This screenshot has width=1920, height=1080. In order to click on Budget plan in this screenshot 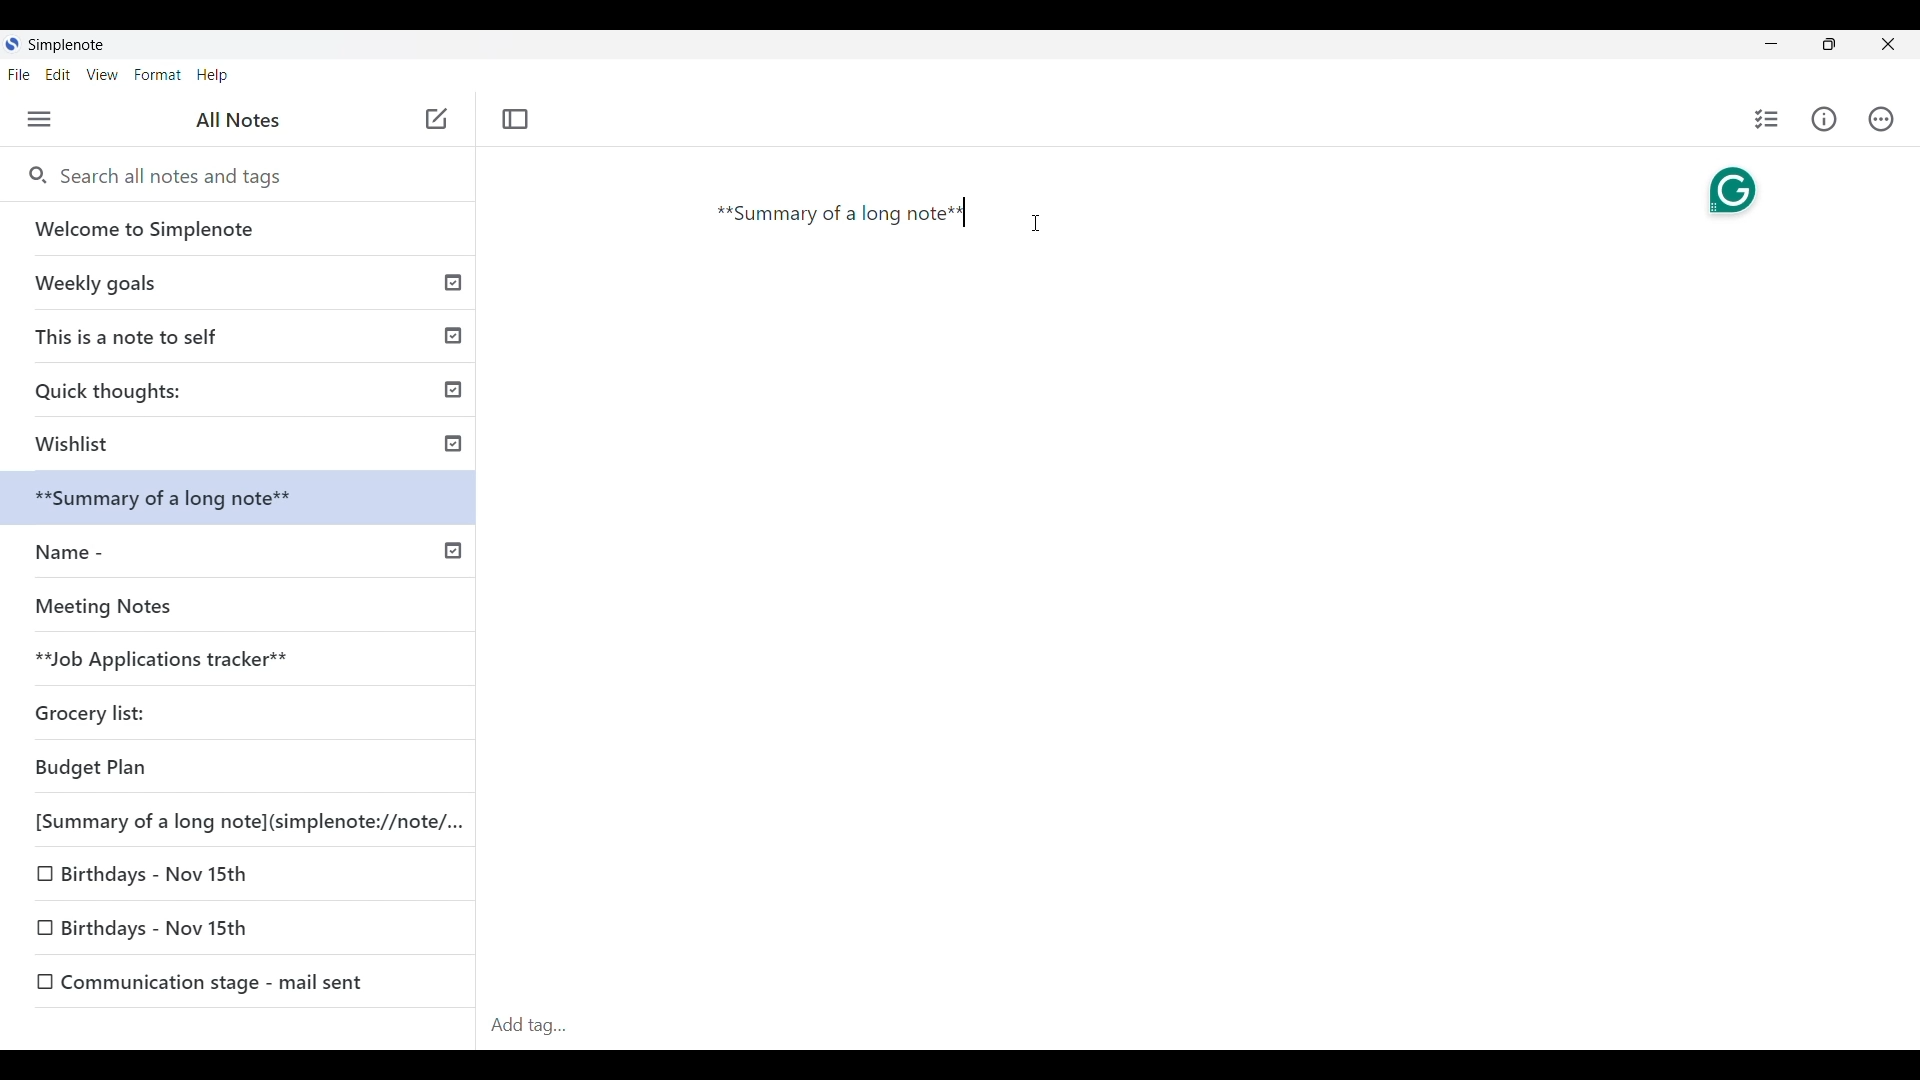, I will do `click(167, 764)`.